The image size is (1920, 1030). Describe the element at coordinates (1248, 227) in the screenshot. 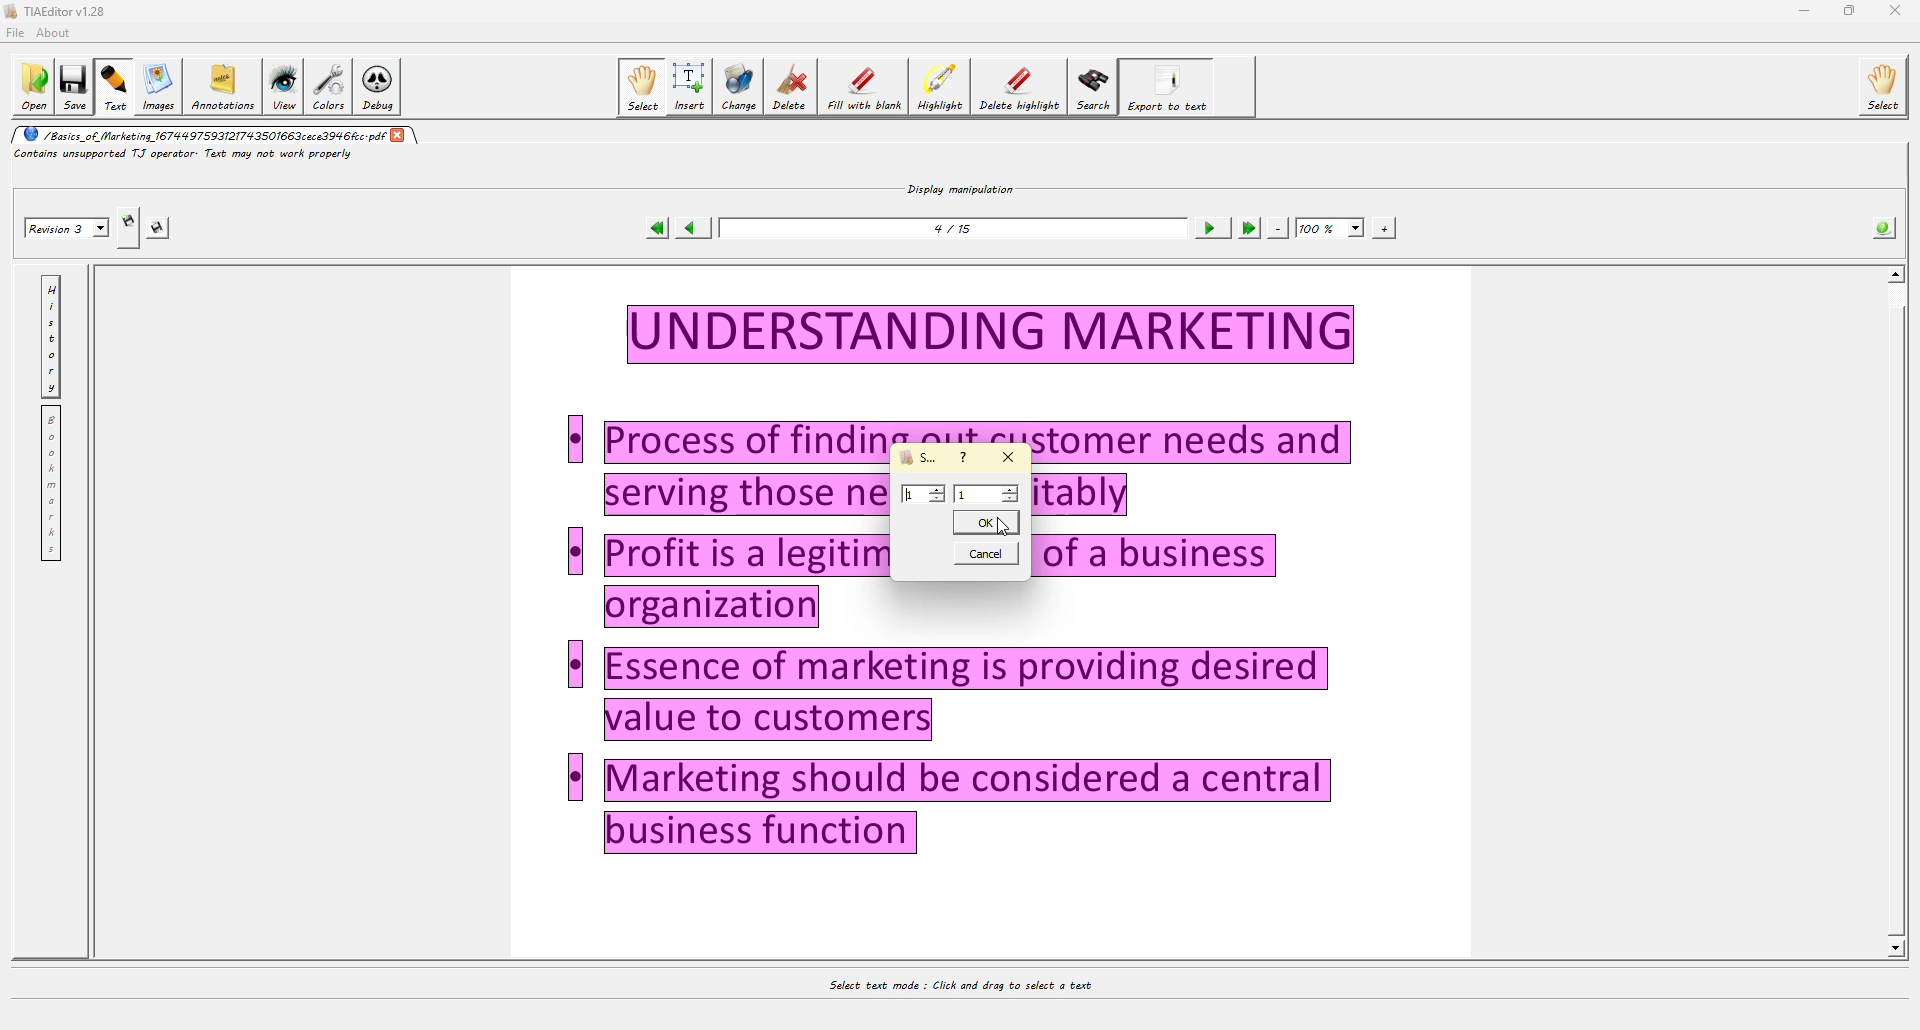

I see `last page` at that location.